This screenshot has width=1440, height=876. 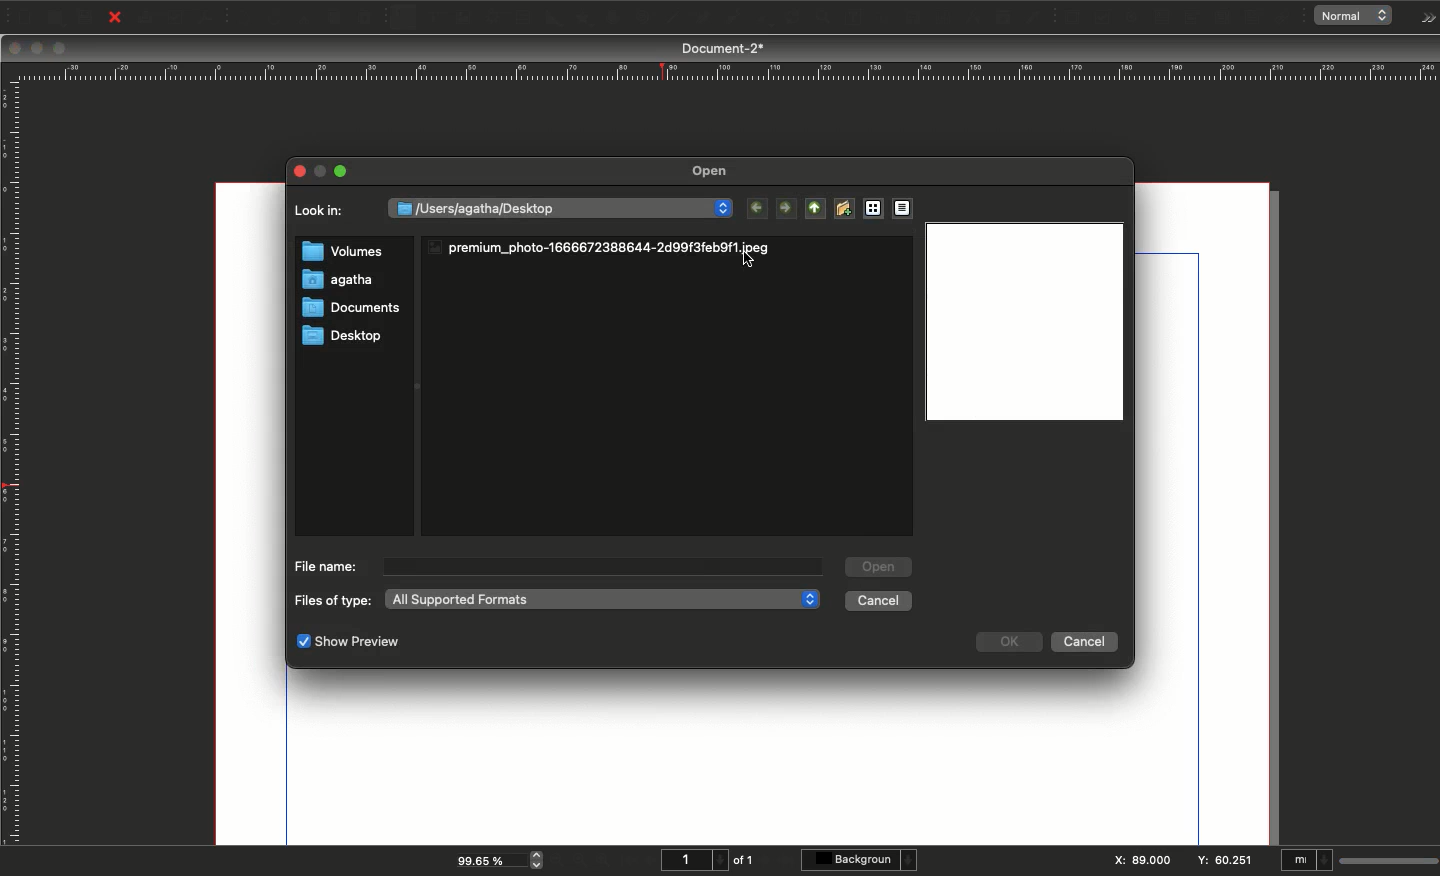 I want to click on Undo, so click(x=244, y=18).